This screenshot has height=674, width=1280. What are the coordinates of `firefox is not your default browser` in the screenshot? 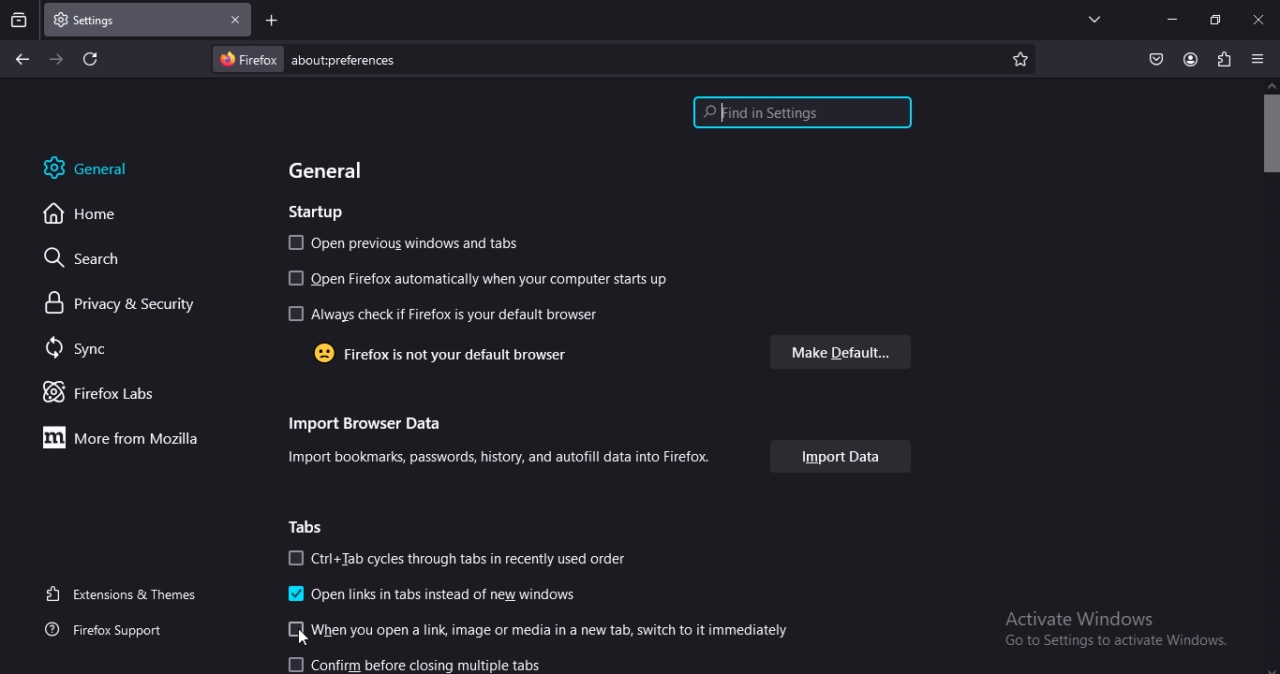 It's located at (448, 356).